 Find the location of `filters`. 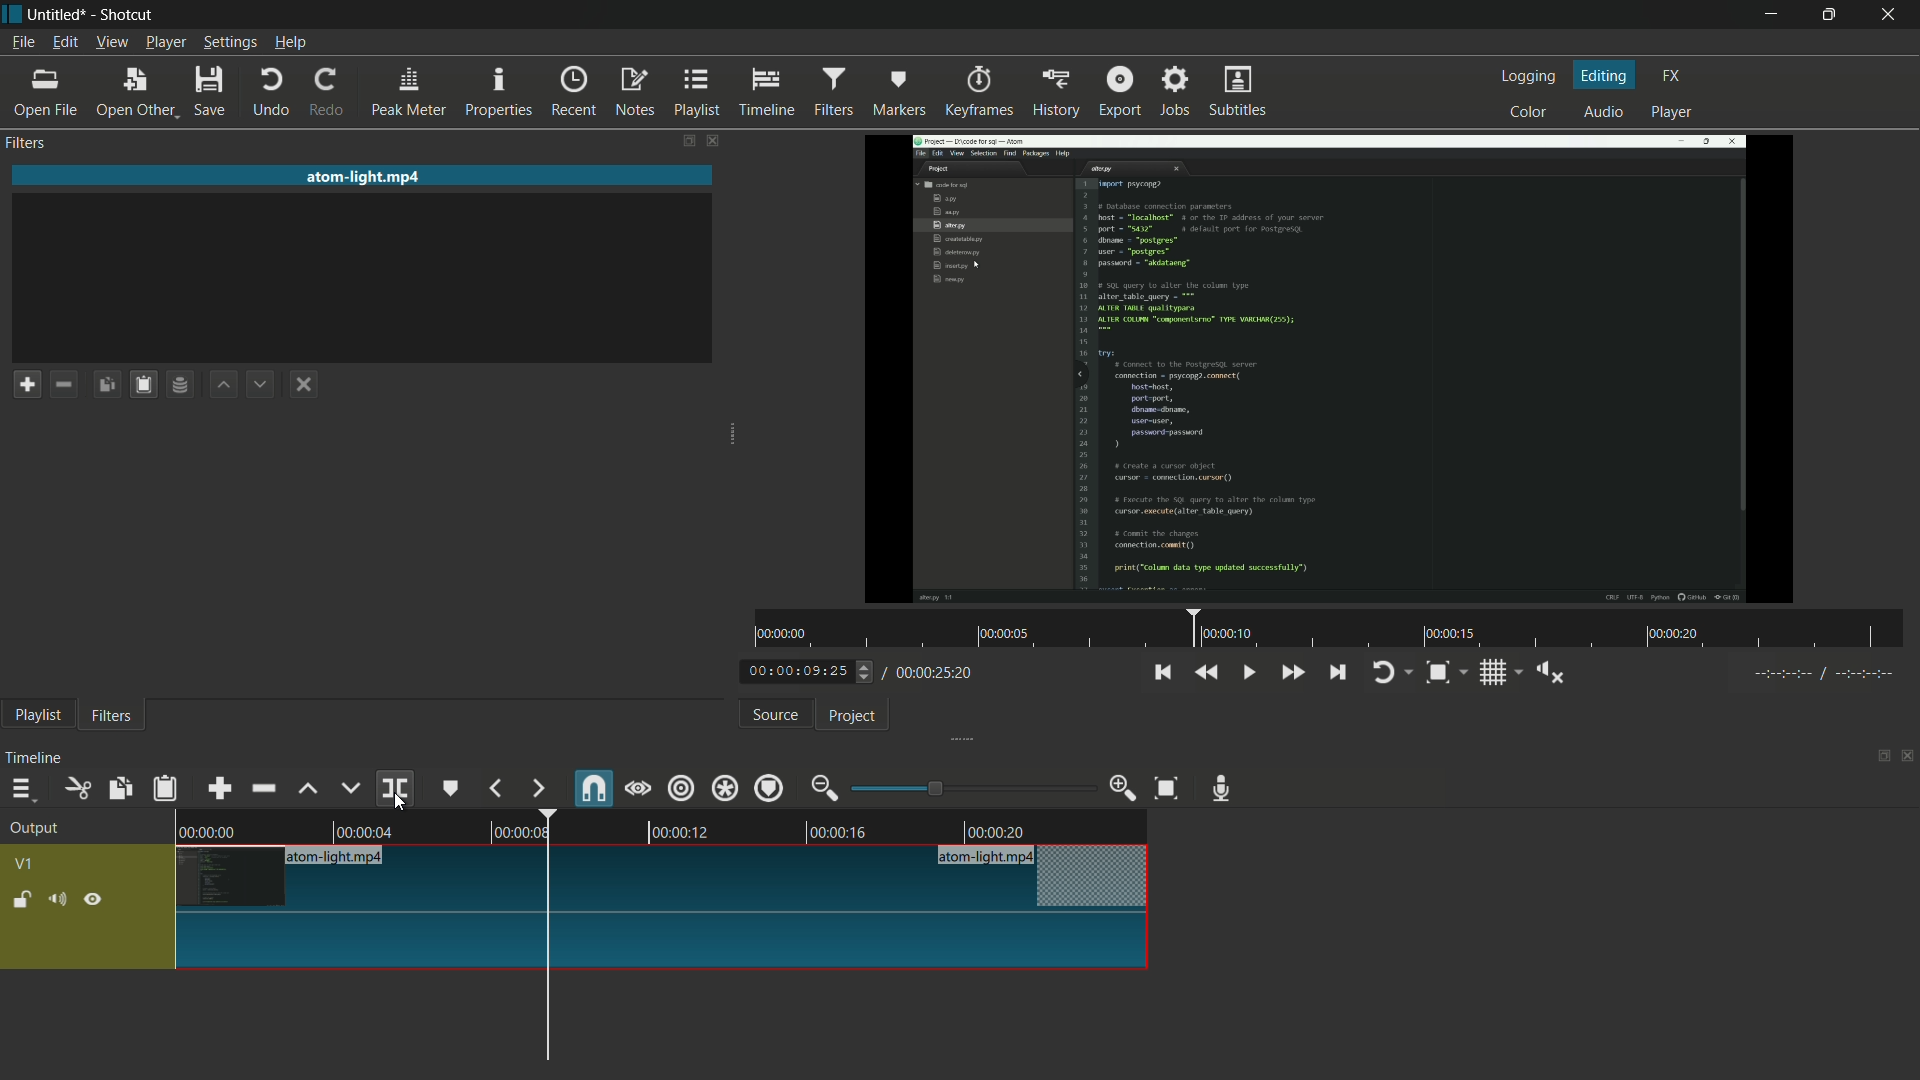

filters is located at coordinates (112, 717).